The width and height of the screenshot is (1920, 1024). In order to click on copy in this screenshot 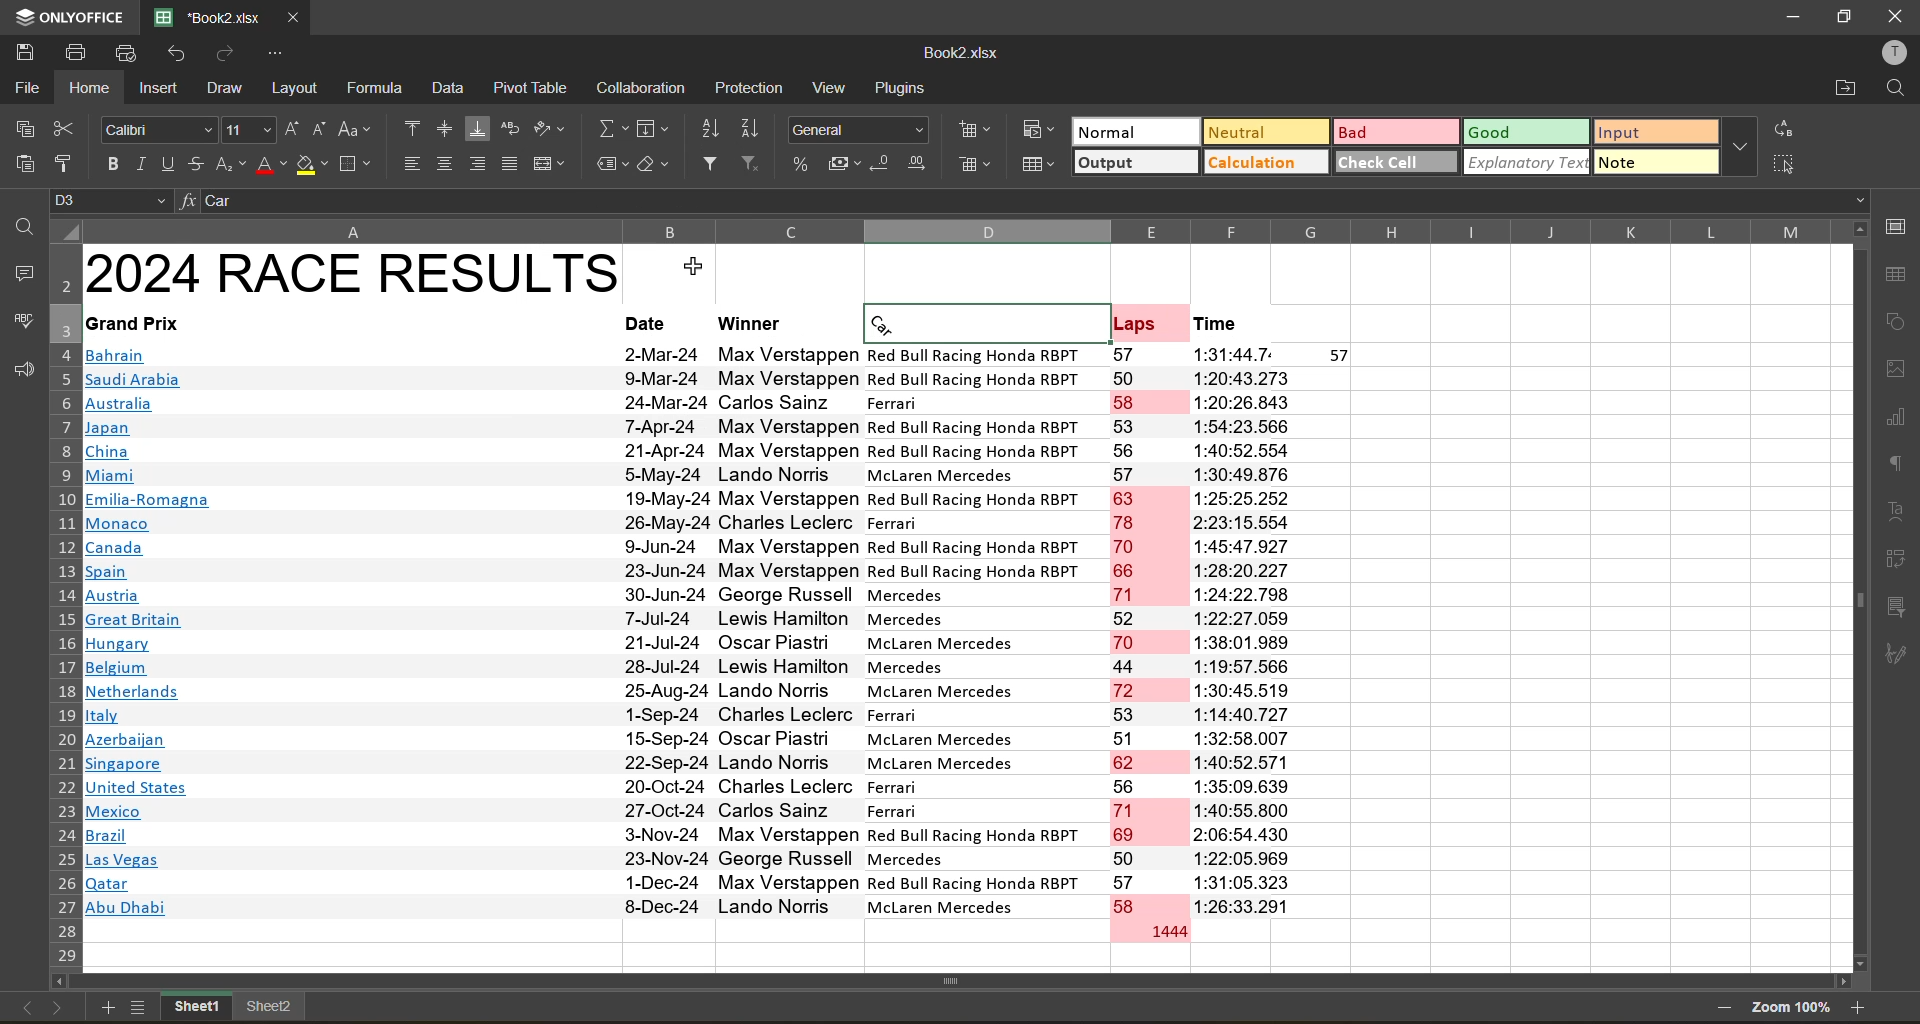, I will do `click(23, 125)`.